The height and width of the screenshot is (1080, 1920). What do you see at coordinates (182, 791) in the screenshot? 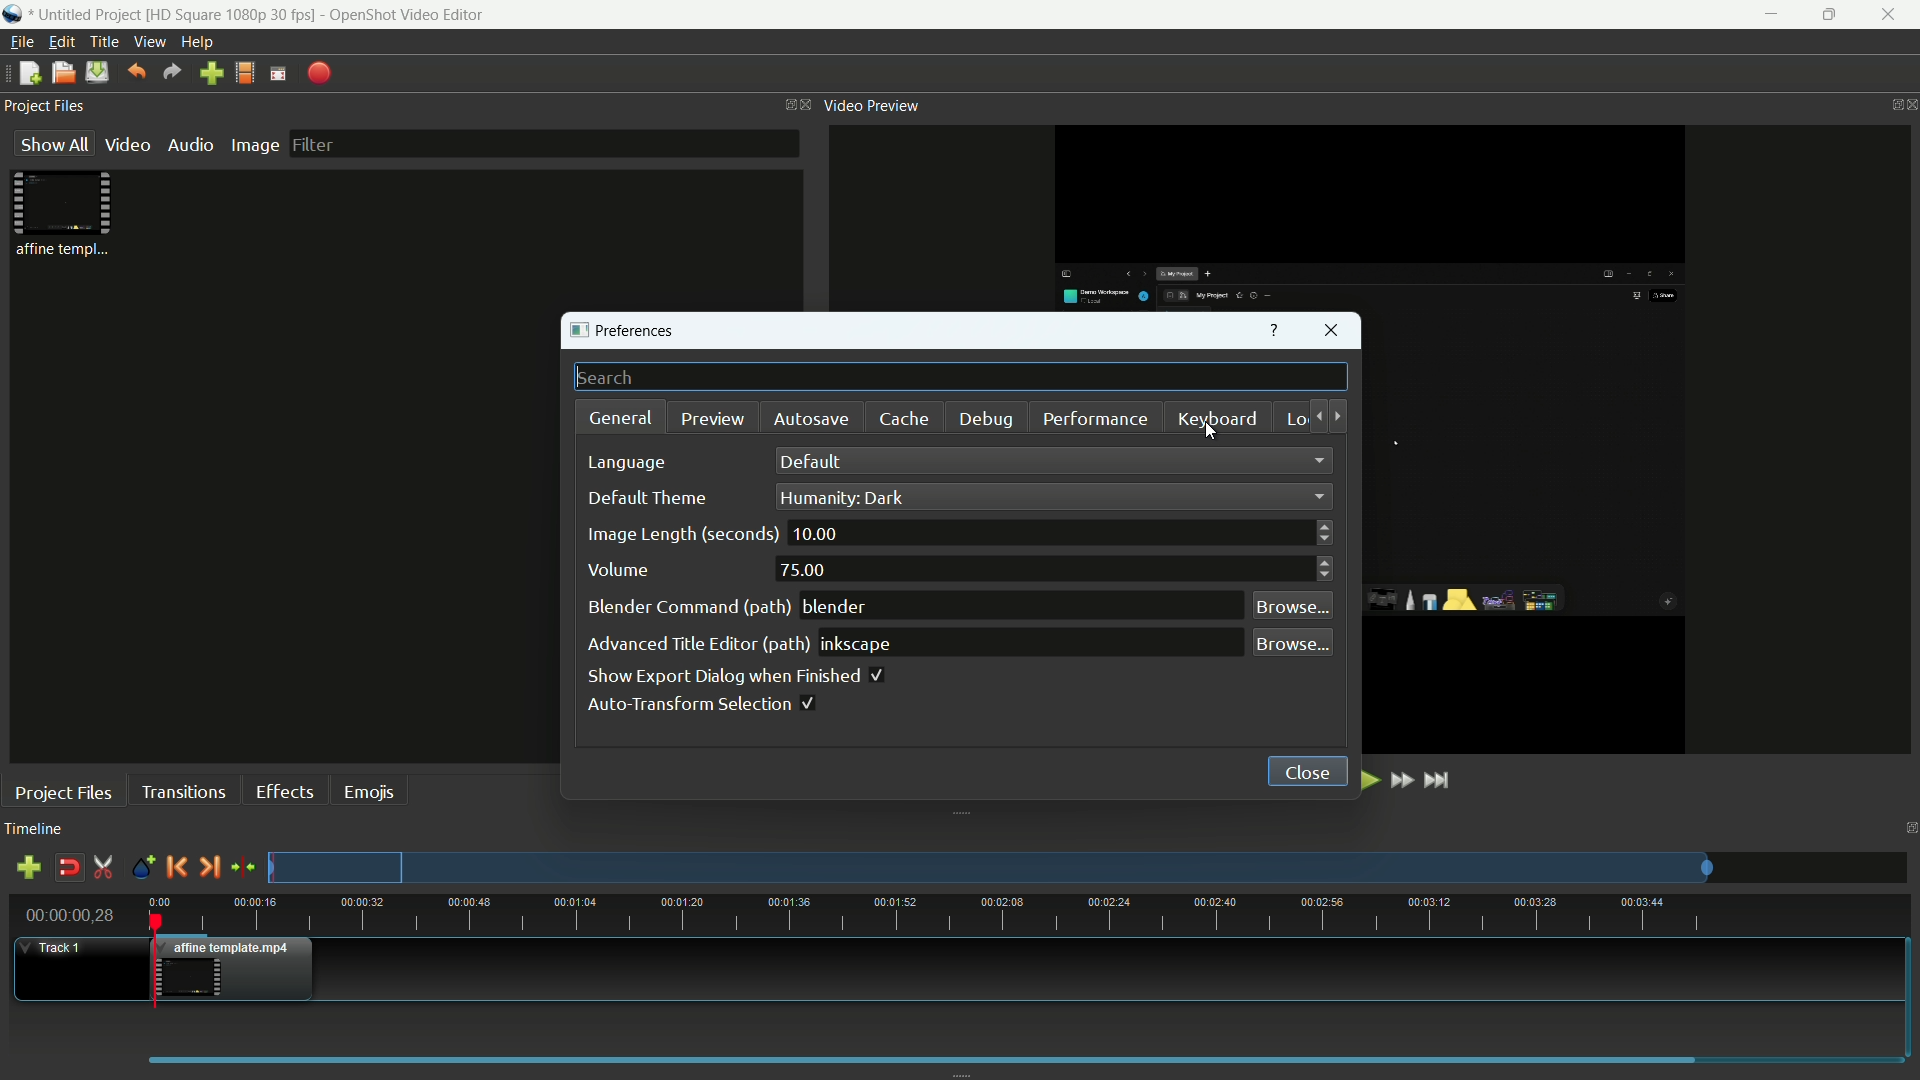
I see `transitions` at bounding box center [182, 791].